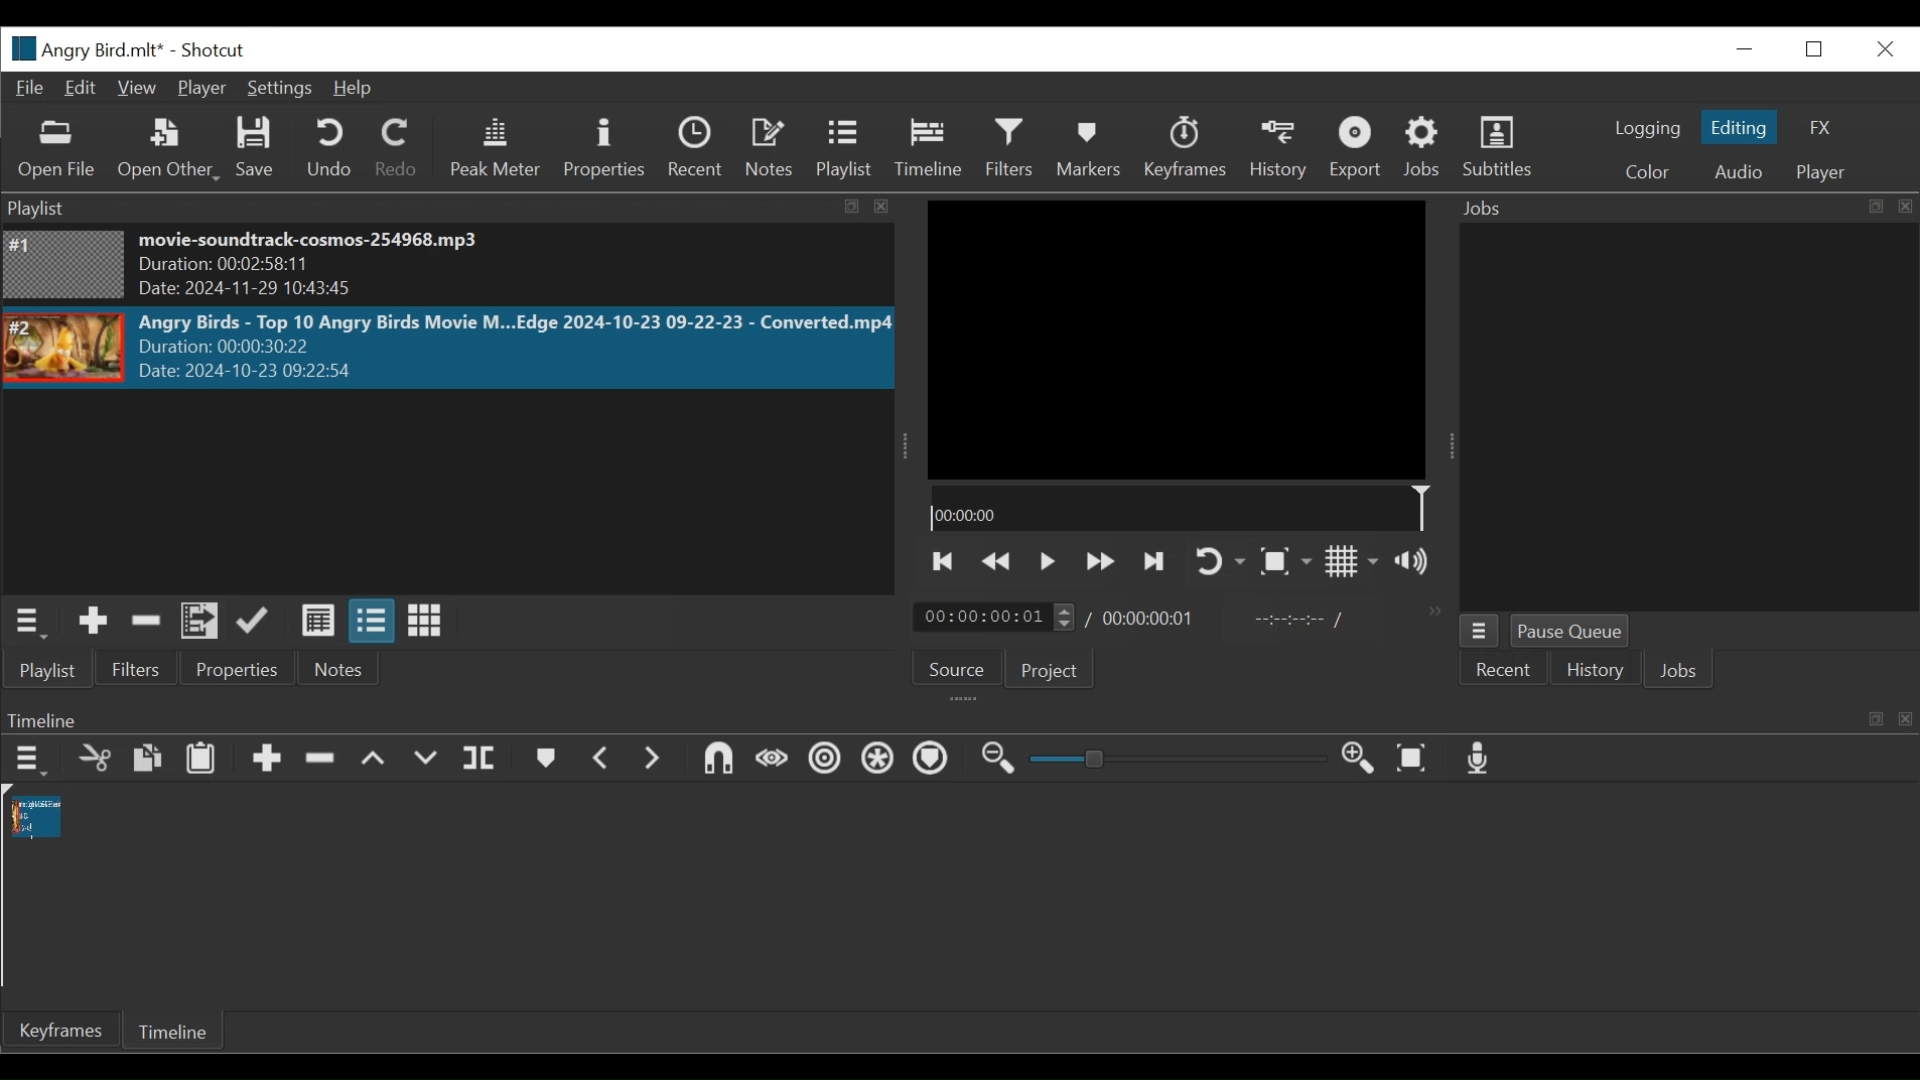 Image resolution: width=1920 pixels, height=1080 pixels. Describe the element at coordinates (1277, 149) in the screenshot. I see `History` at that location.